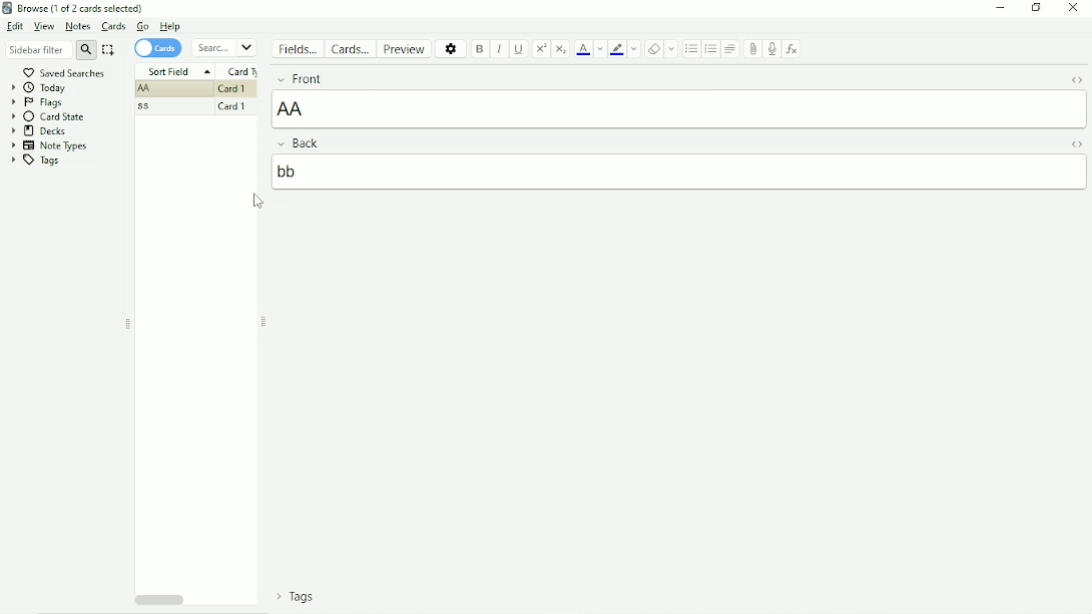  What do you see at coordinates (654, 49) in the screenshot?
I see `Remove formatting` at bounding box center [654, 49].